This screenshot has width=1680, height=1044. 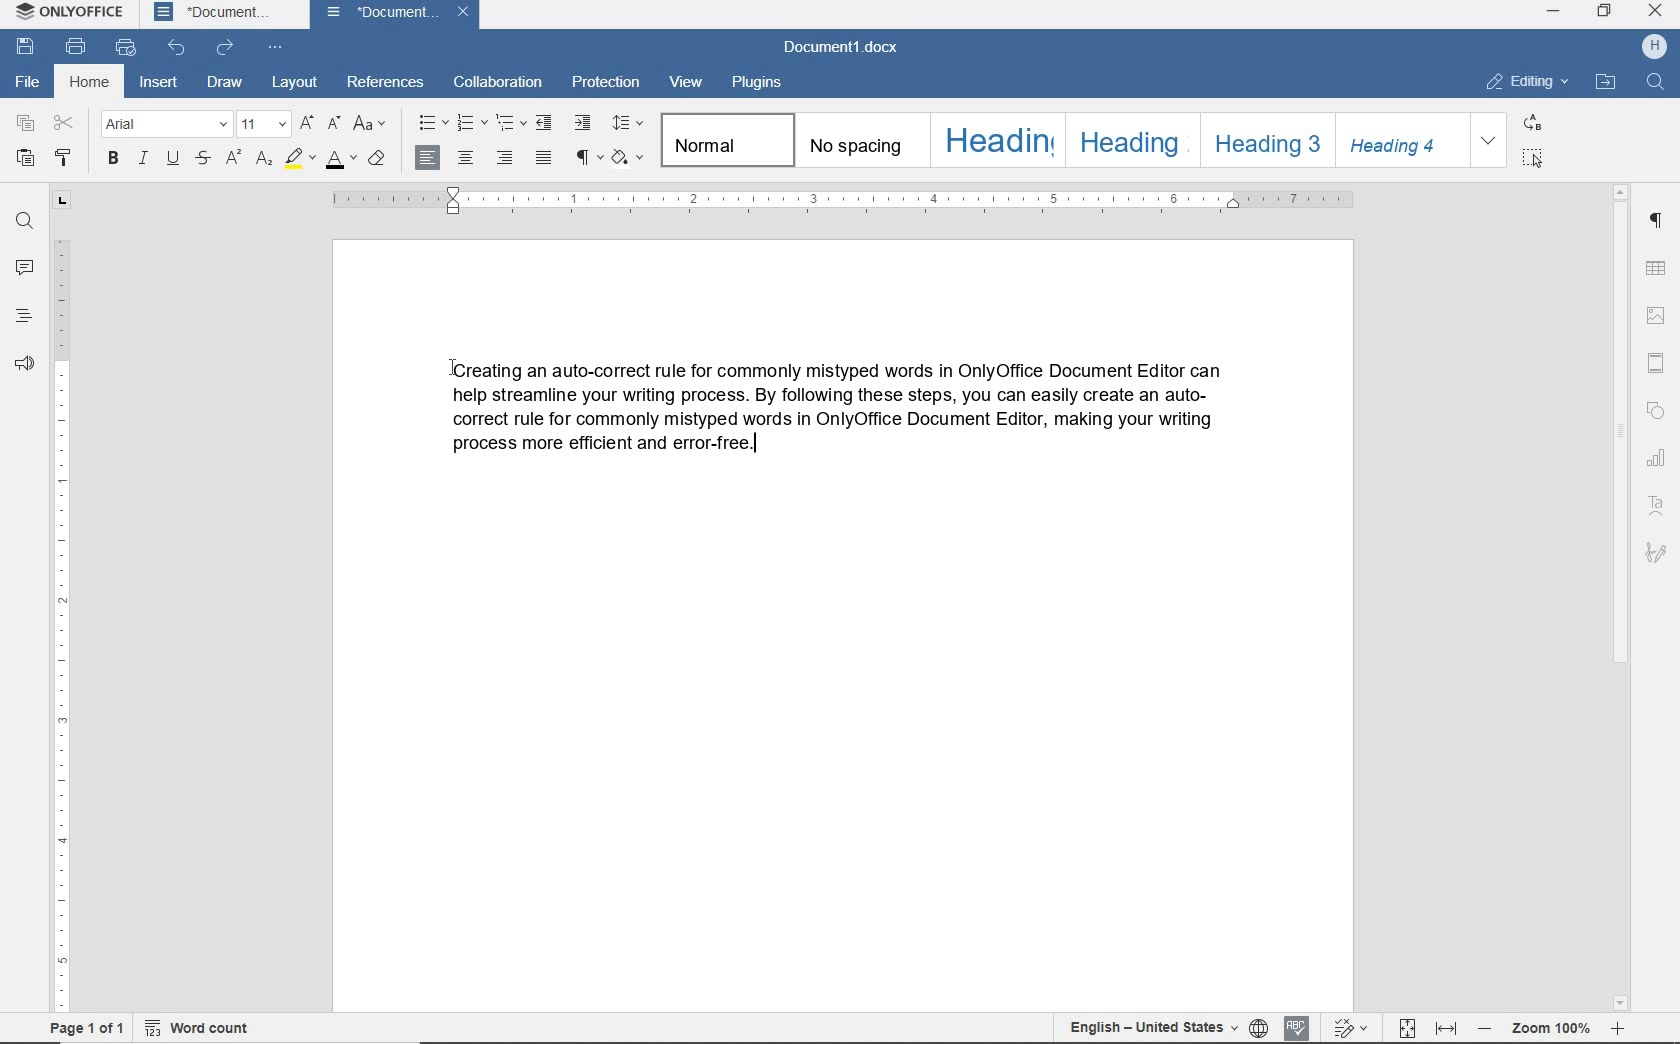 What do you see at coordinates (848, 200) in the screenshot?
I see `ruler` at bounding box center [848, 200].